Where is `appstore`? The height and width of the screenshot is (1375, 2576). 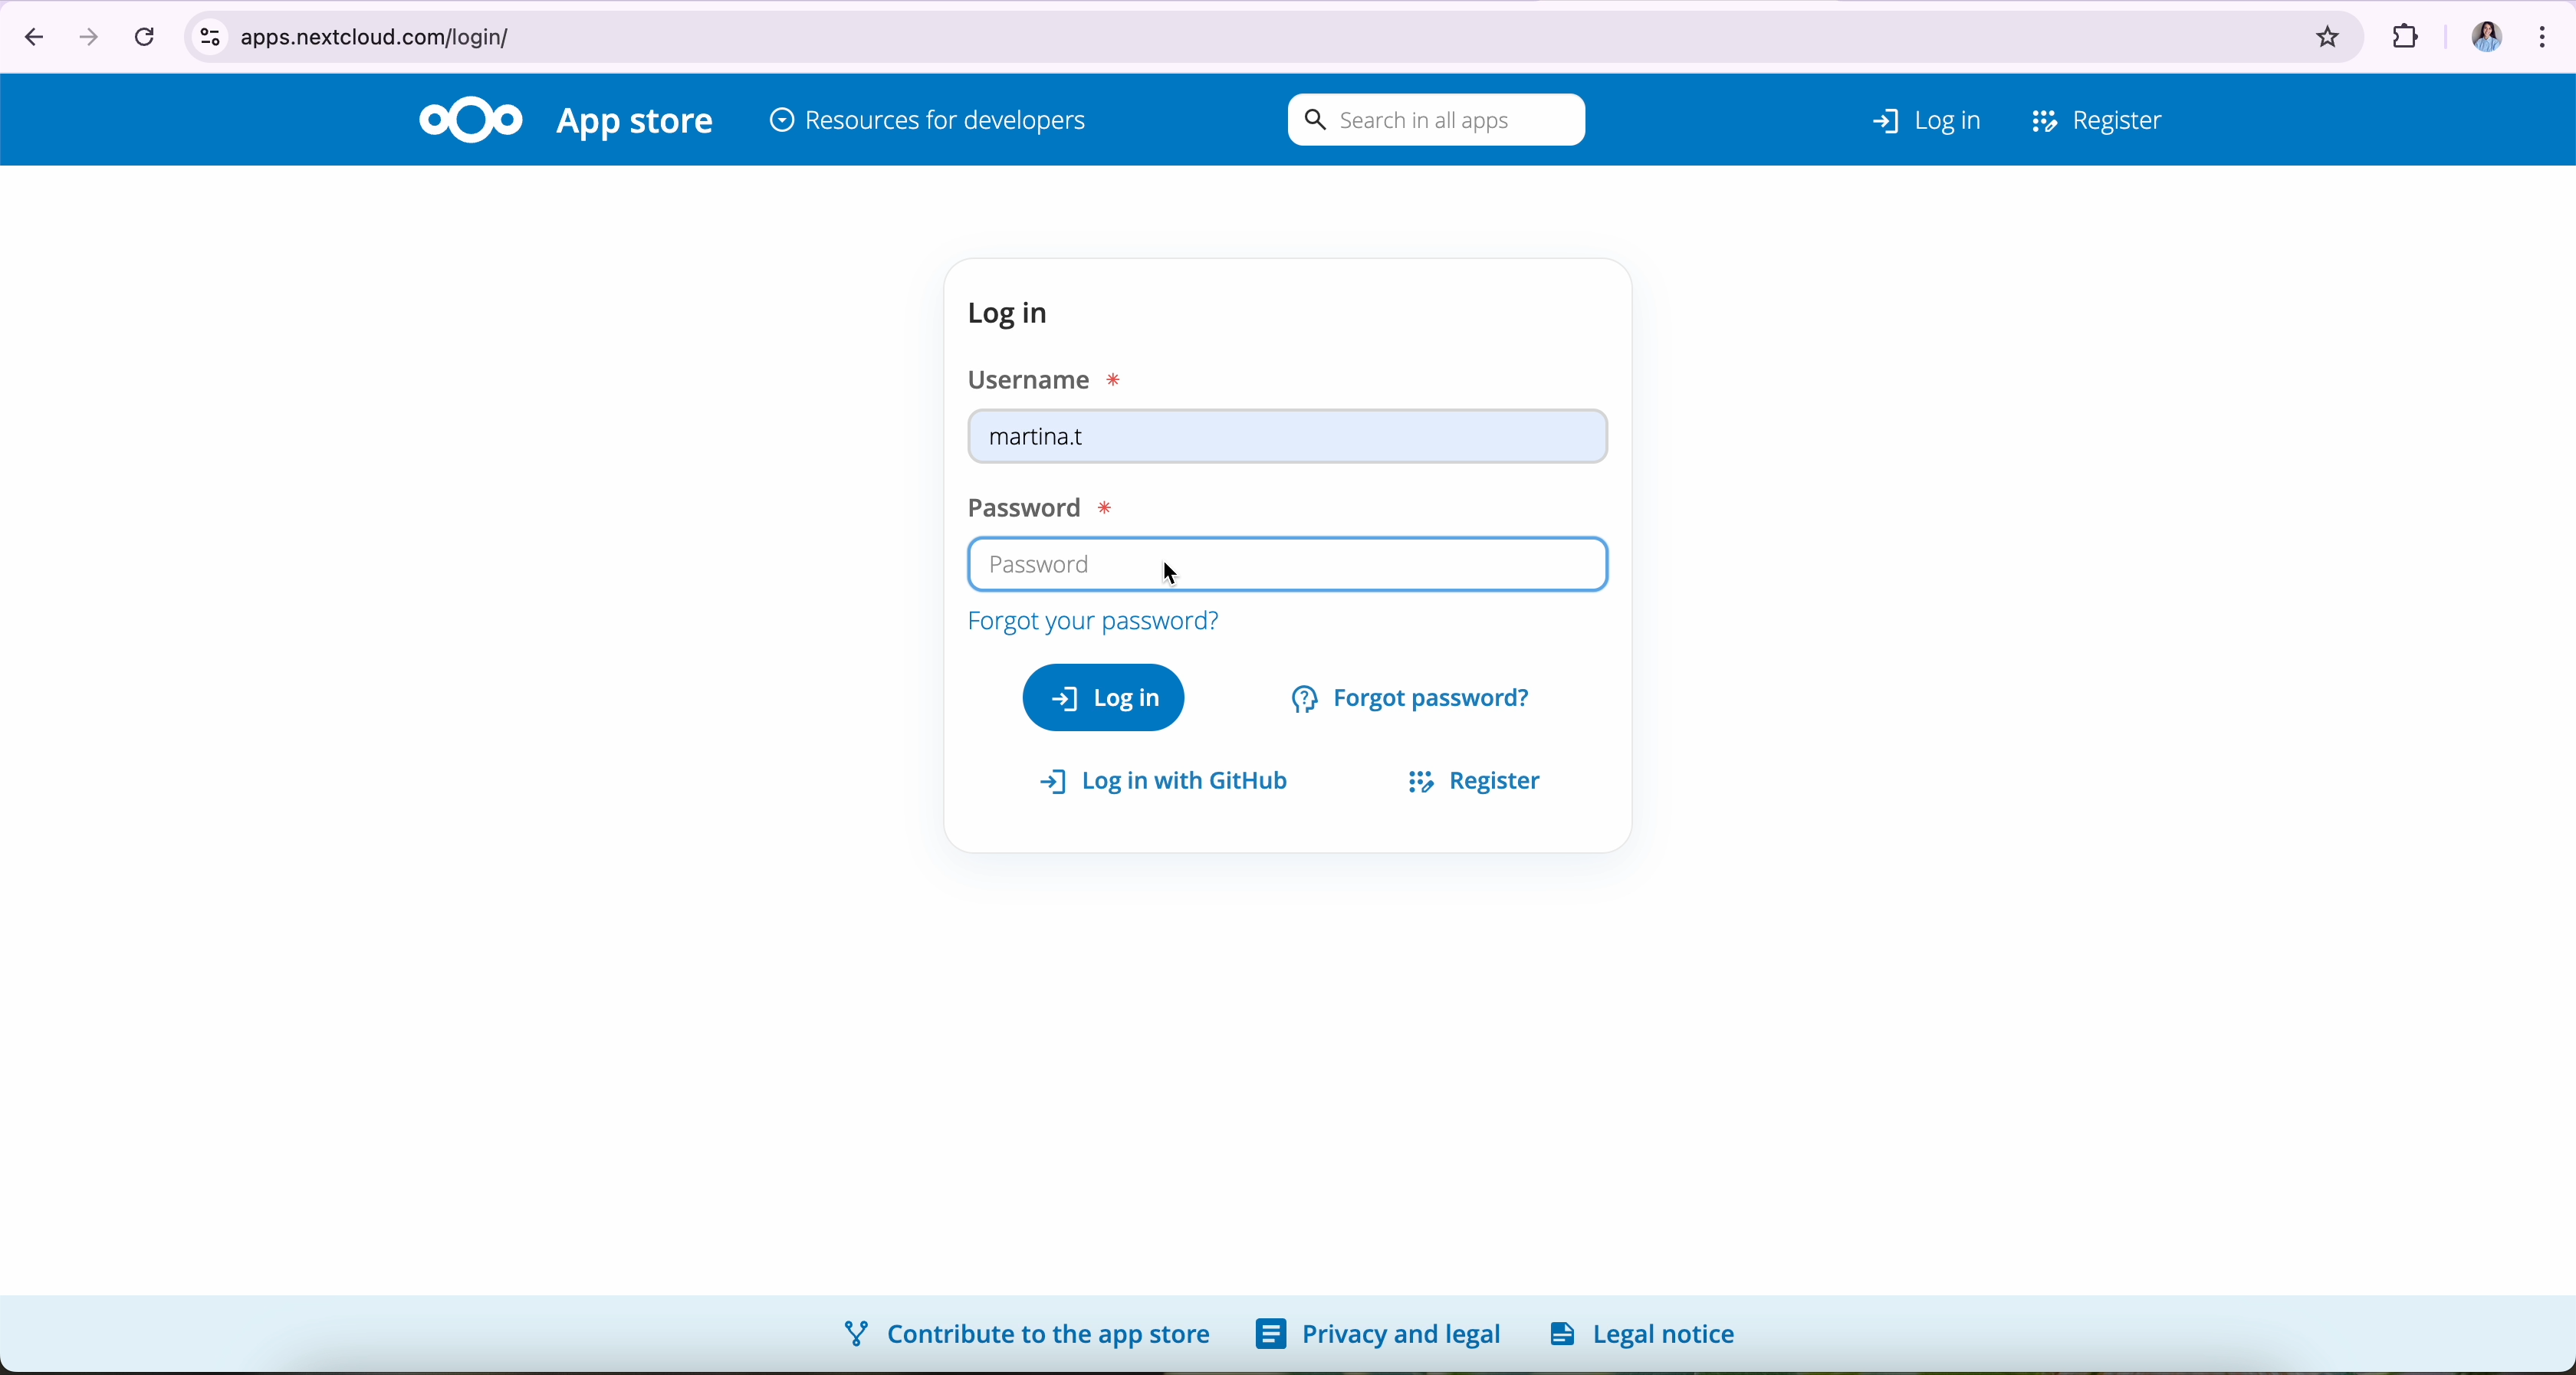
appstore is located at coordinates (639, 124).